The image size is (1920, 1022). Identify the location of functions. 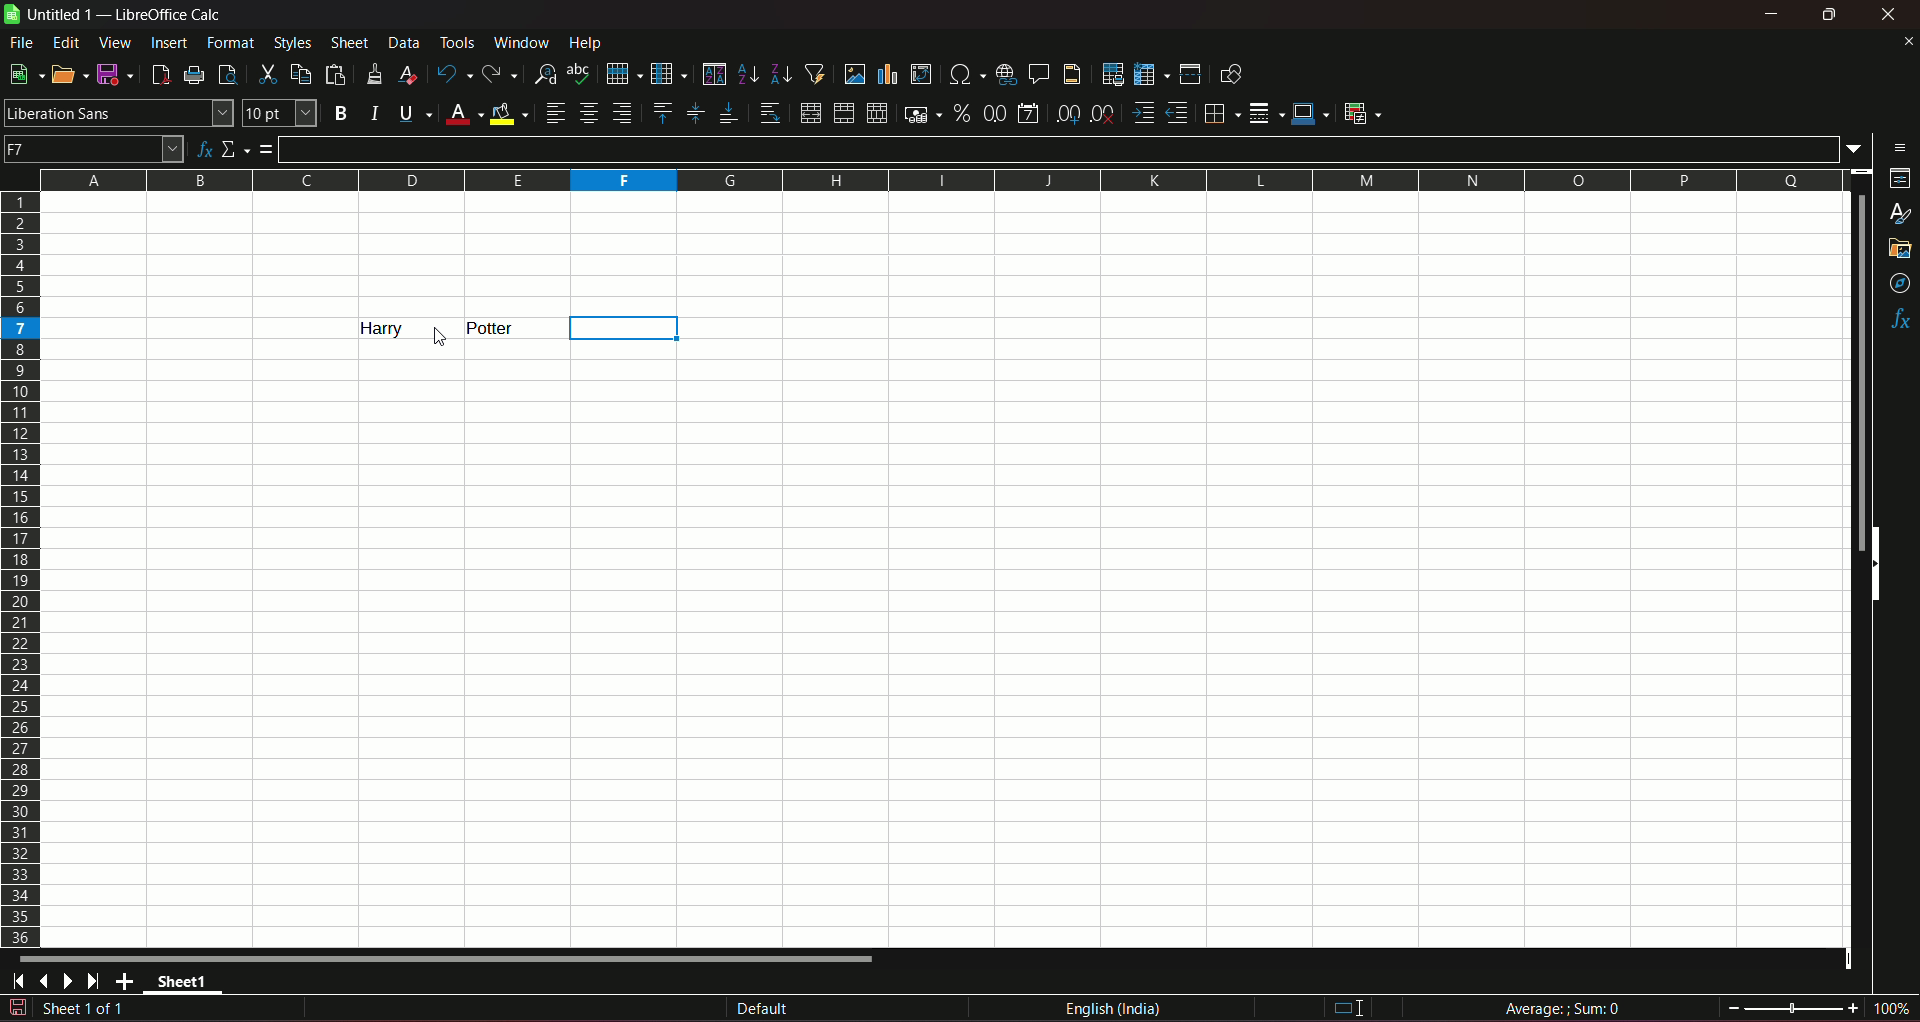
(1900, 321).